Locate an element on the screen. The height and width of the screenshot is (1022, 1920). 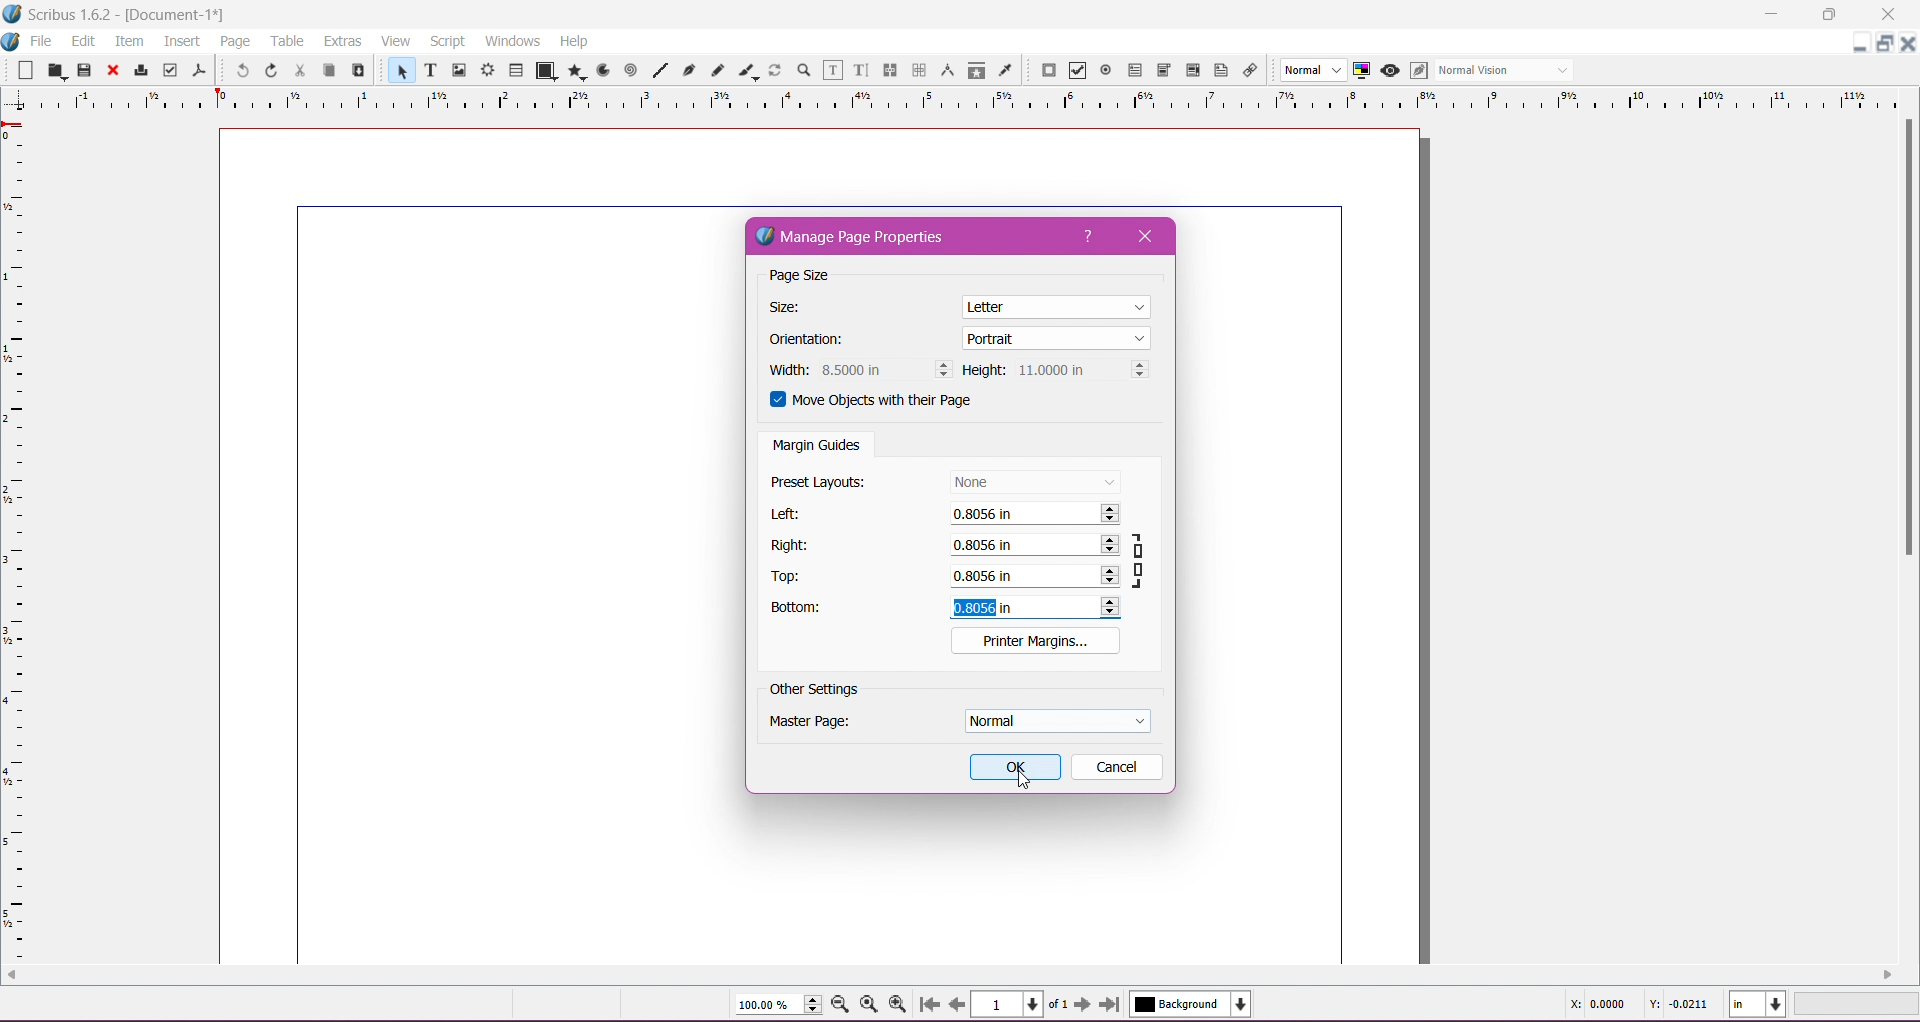
Horizontal Scroll Bar is located at coordinates (950, 975).